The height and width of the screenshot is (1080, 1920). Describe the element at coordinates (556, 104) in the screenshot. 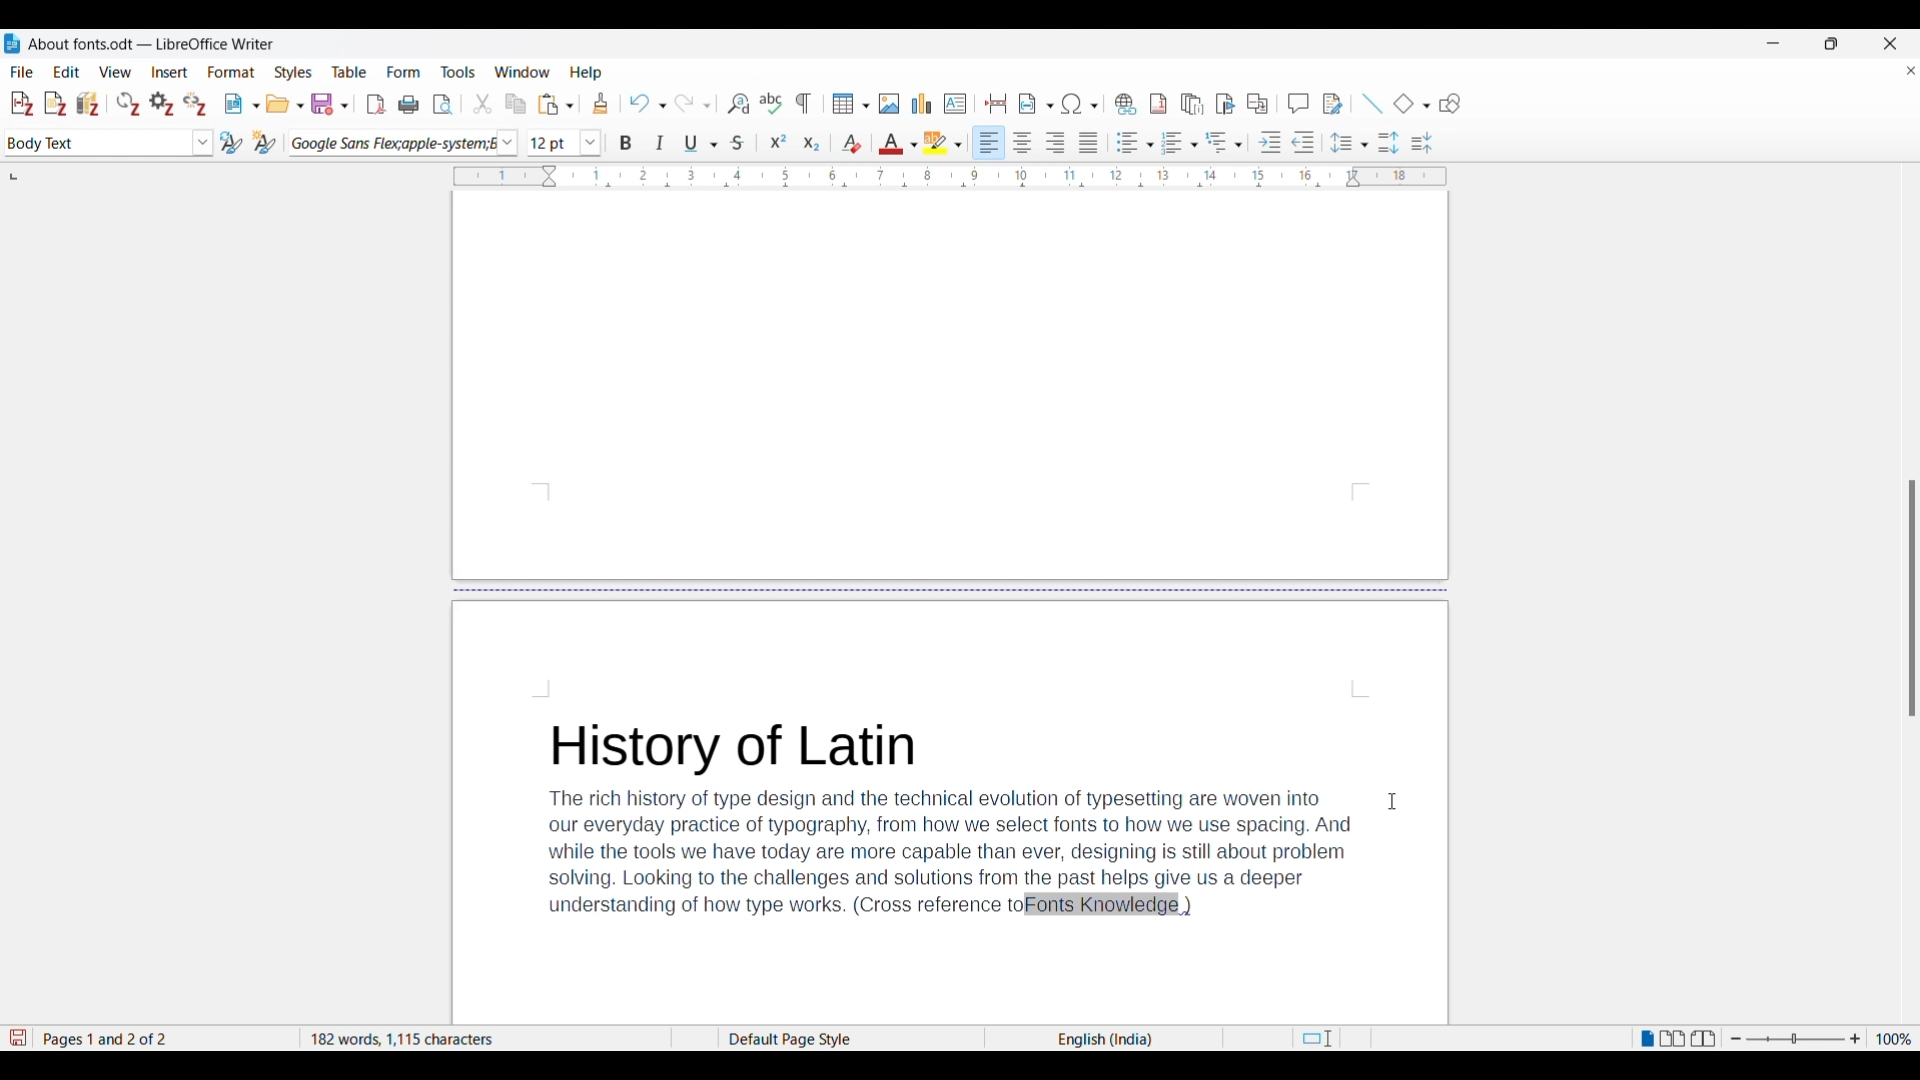

I see `Paste options` at that location.